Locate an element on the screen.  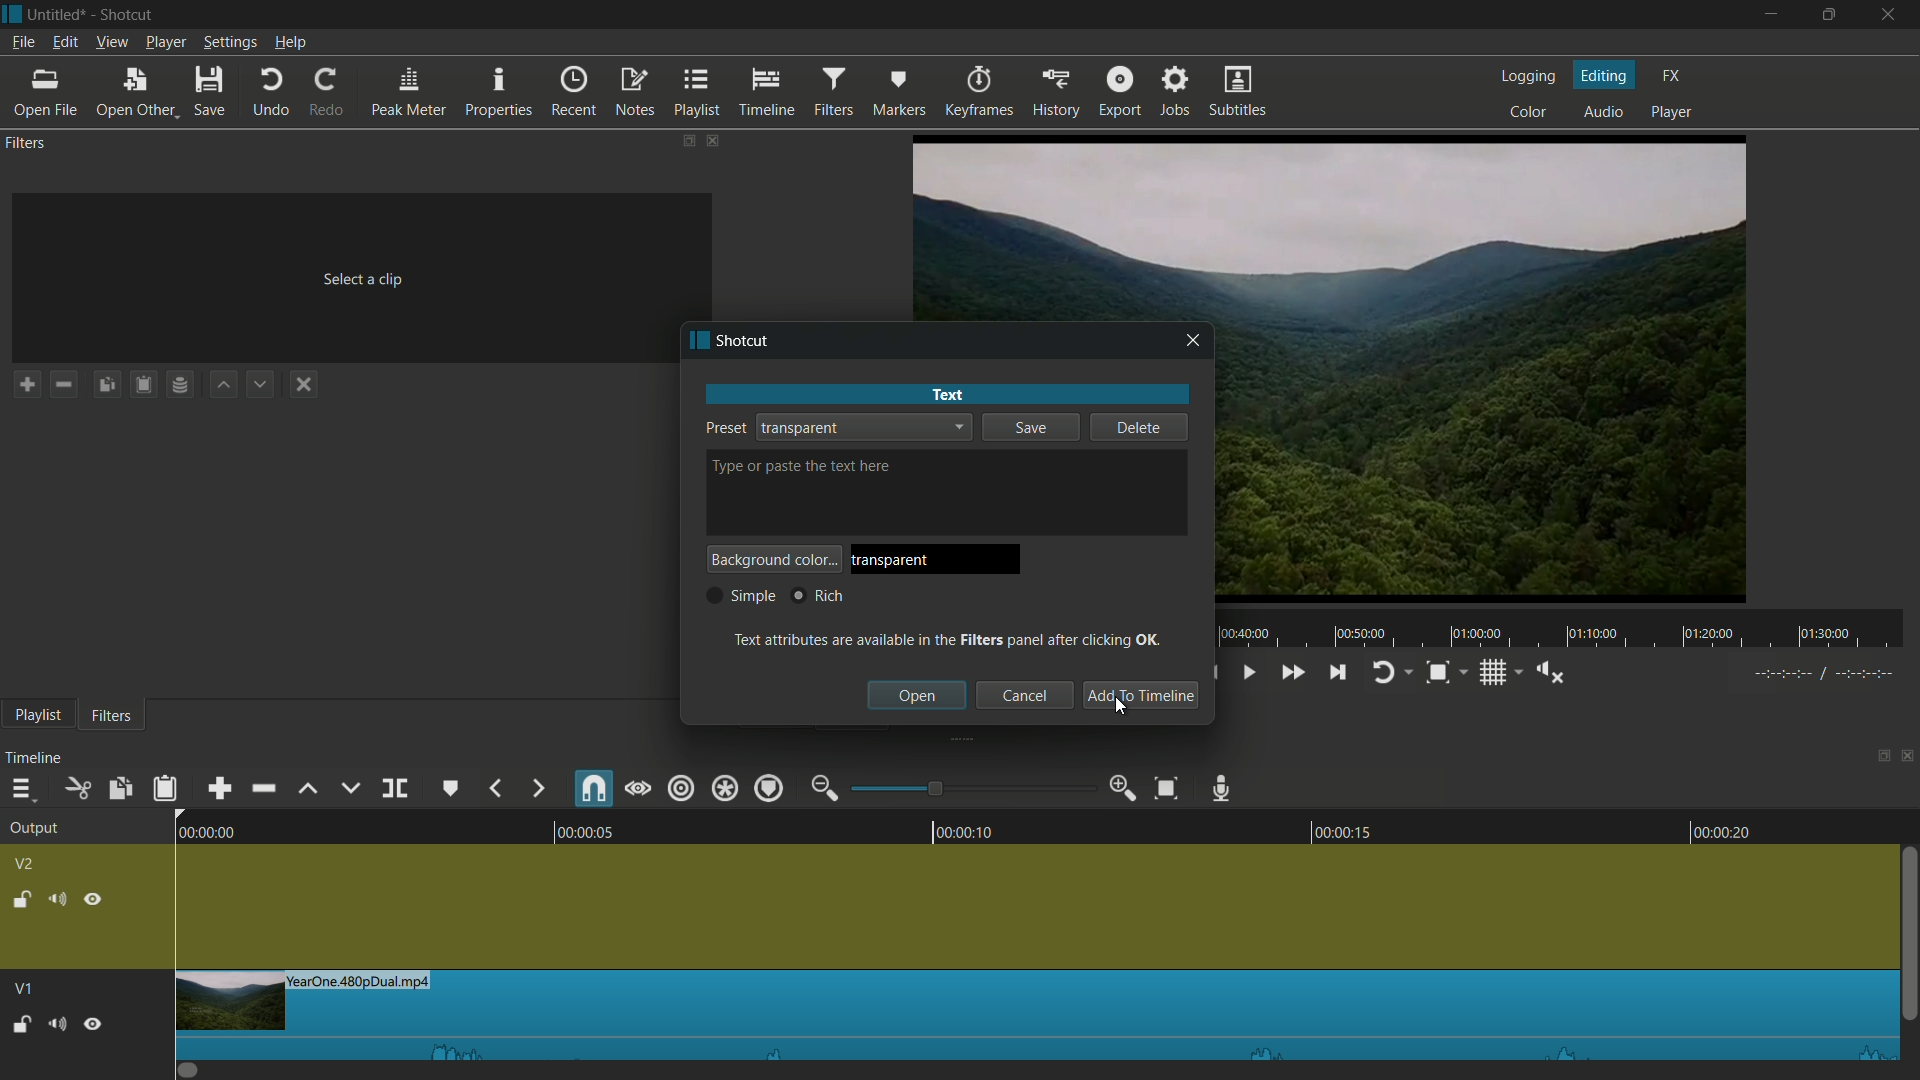
file menu is located at coordinates (22, 44).